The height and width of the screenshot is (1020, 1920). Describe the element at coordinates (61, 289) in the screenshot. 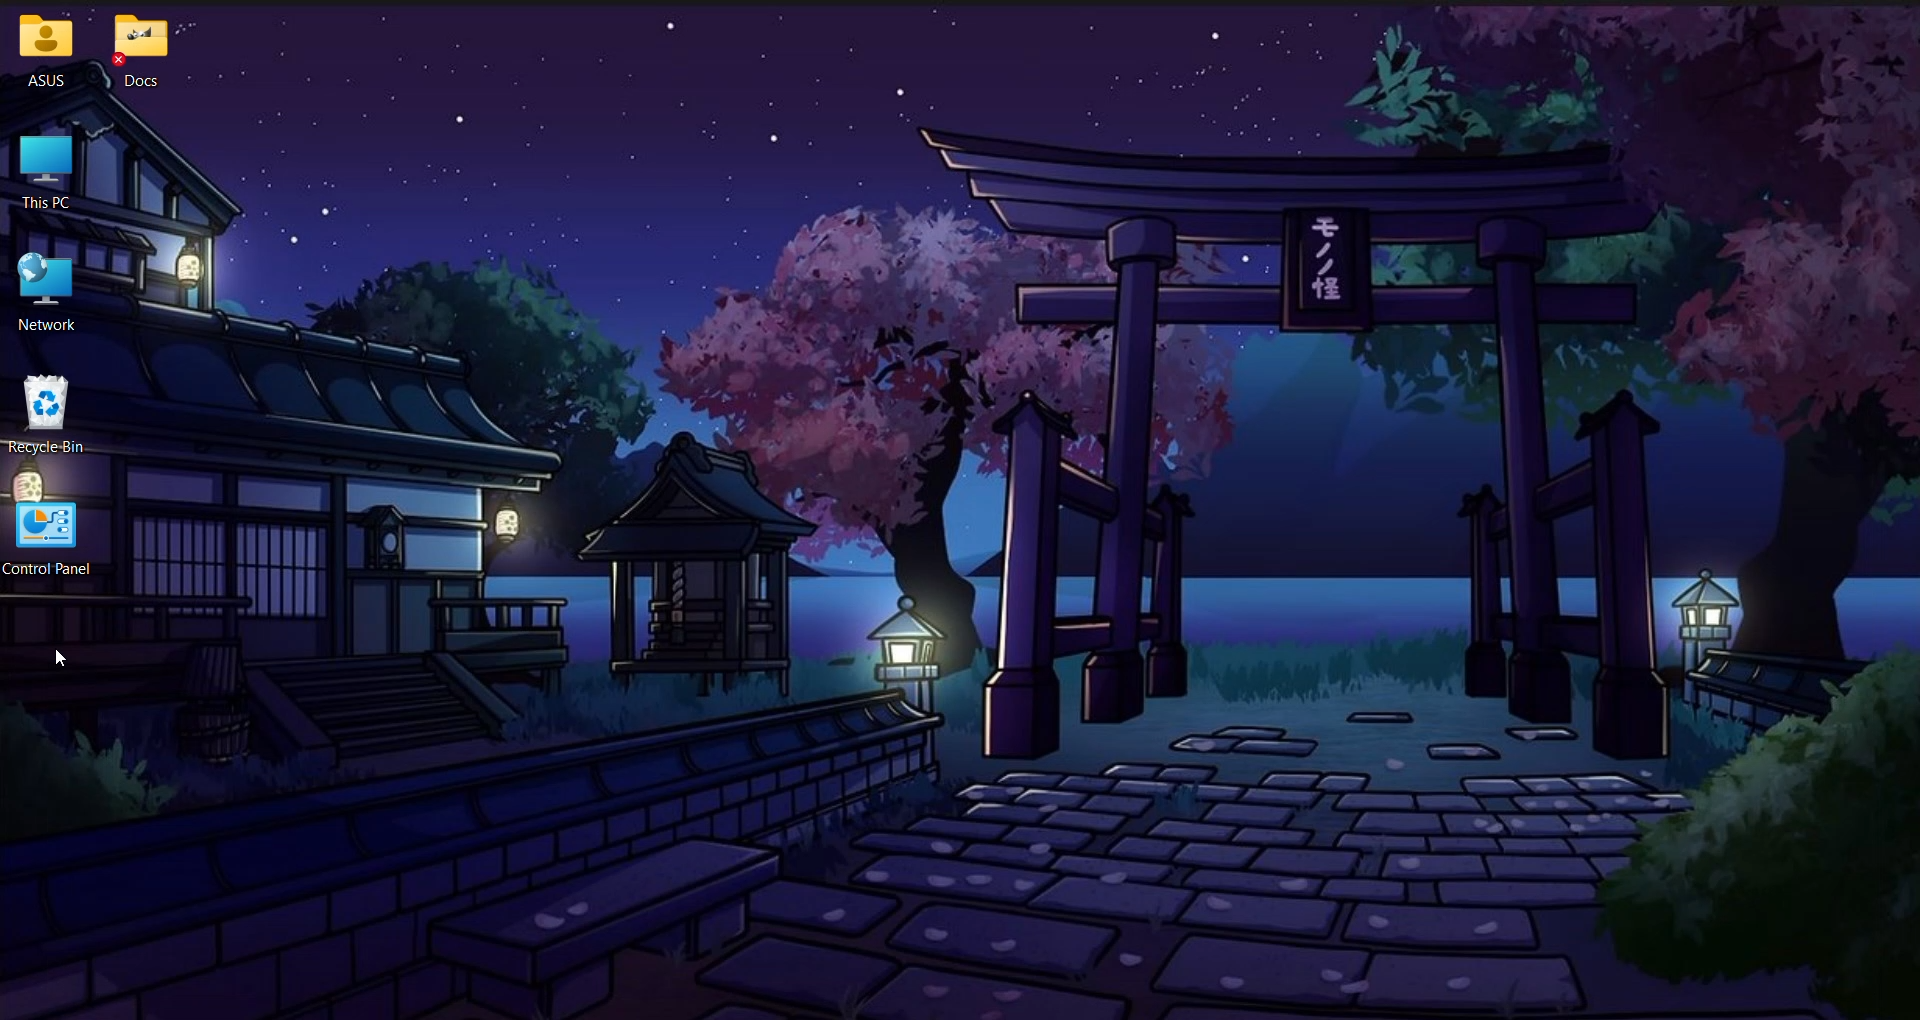

I see `£2
Network` at that location.